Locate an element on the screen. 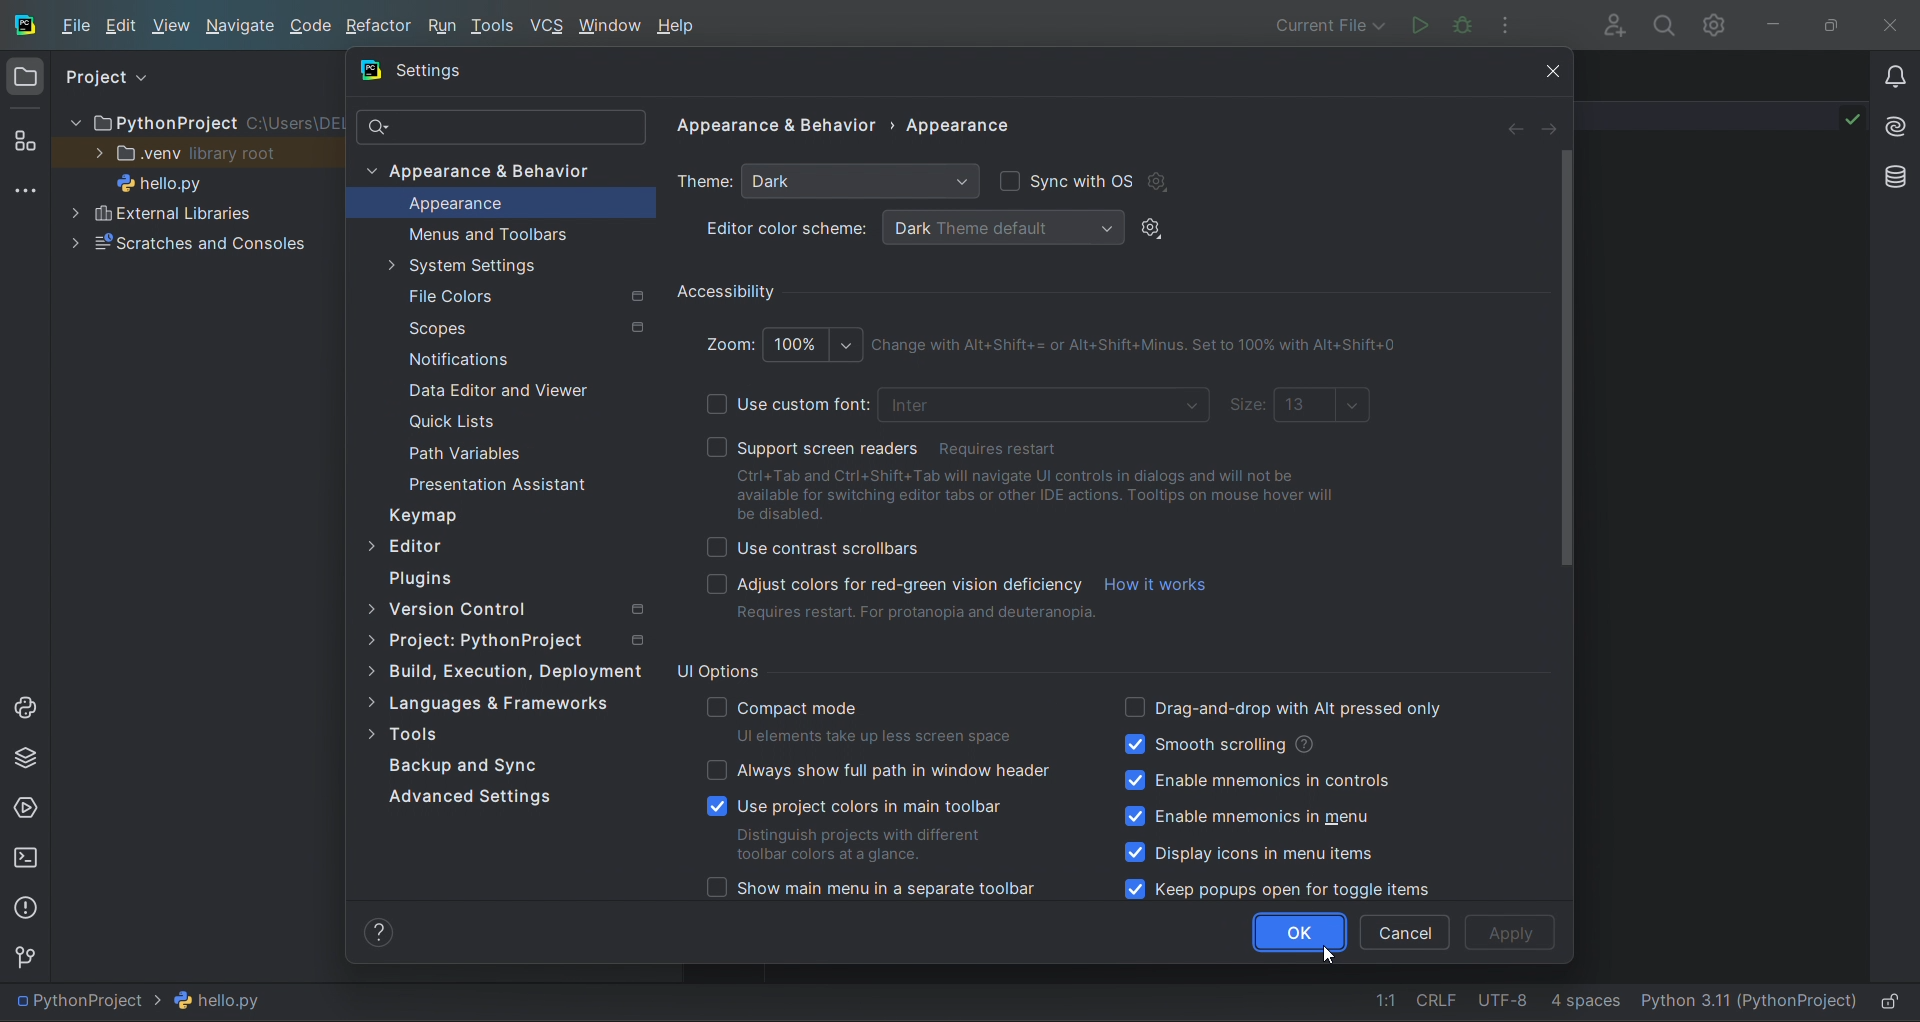 This screenshot has height=1022, width=1920. version contol is located at coordinates (508, 612).